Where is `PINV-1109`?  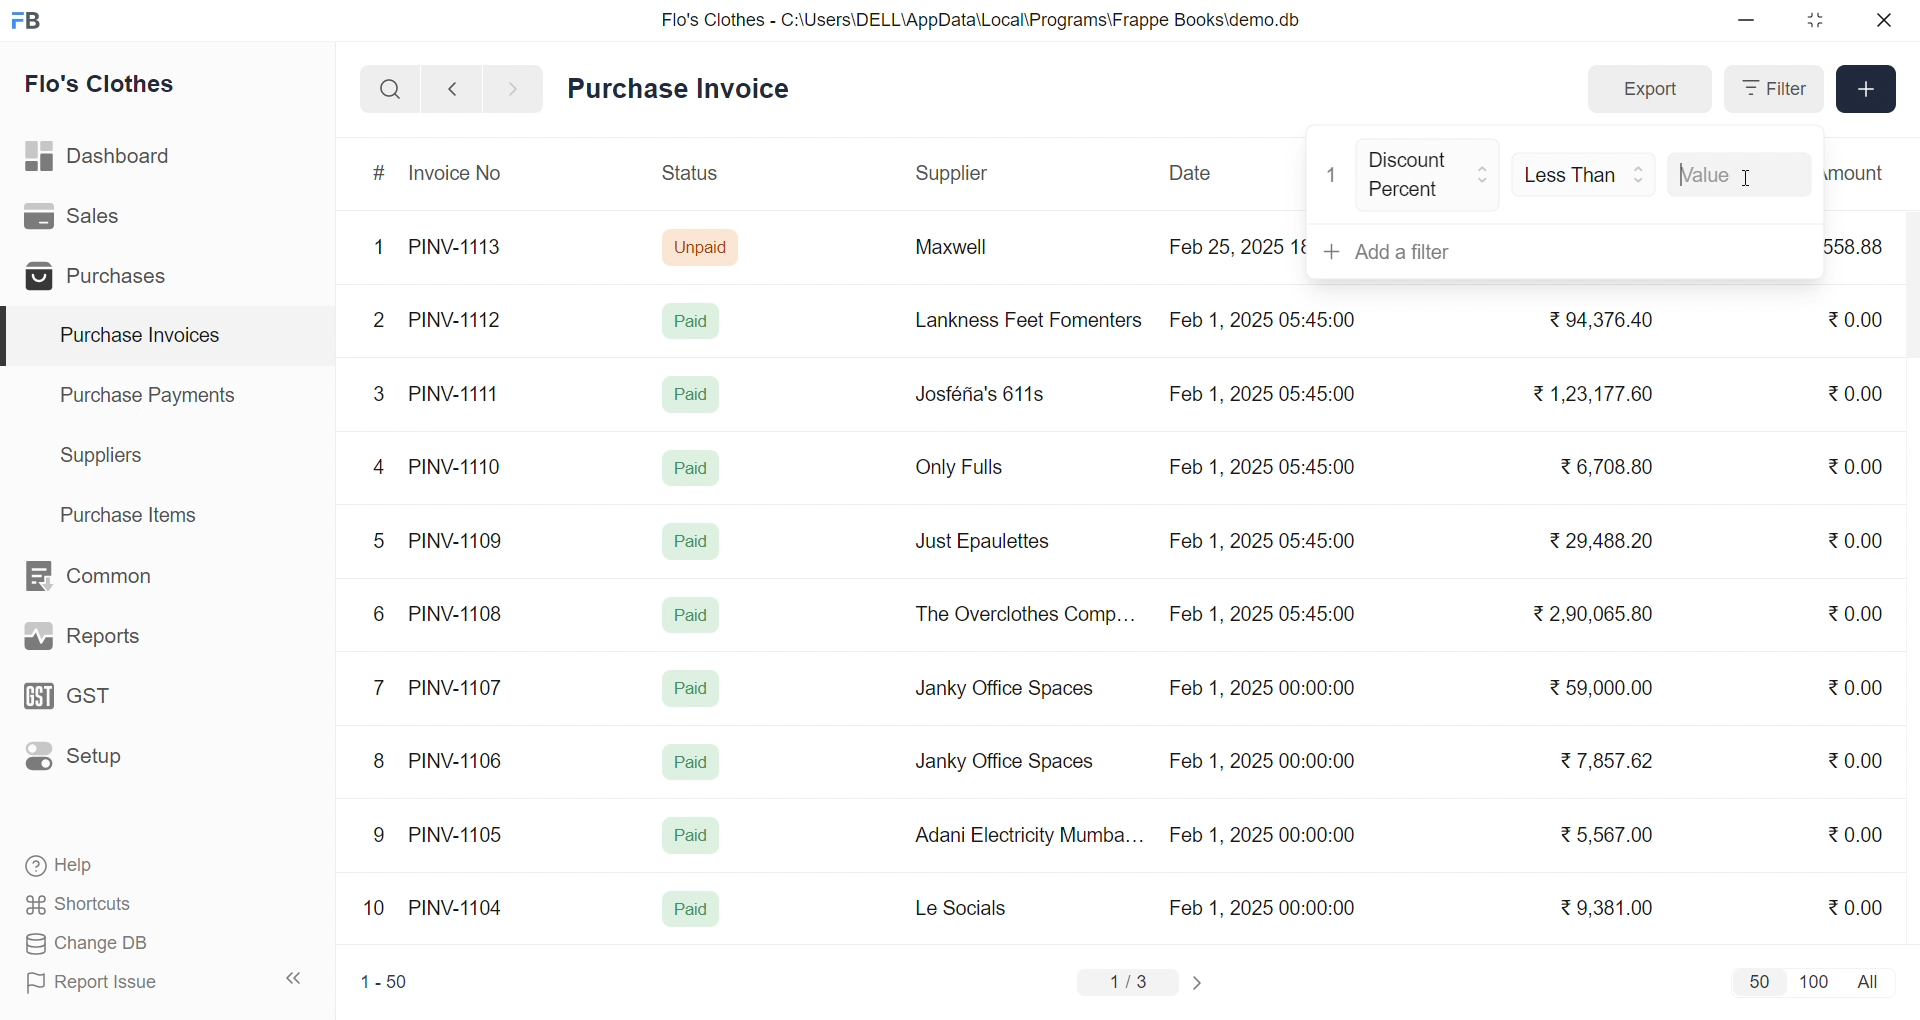
PINV-1109 is located at coordinates (458, 540).